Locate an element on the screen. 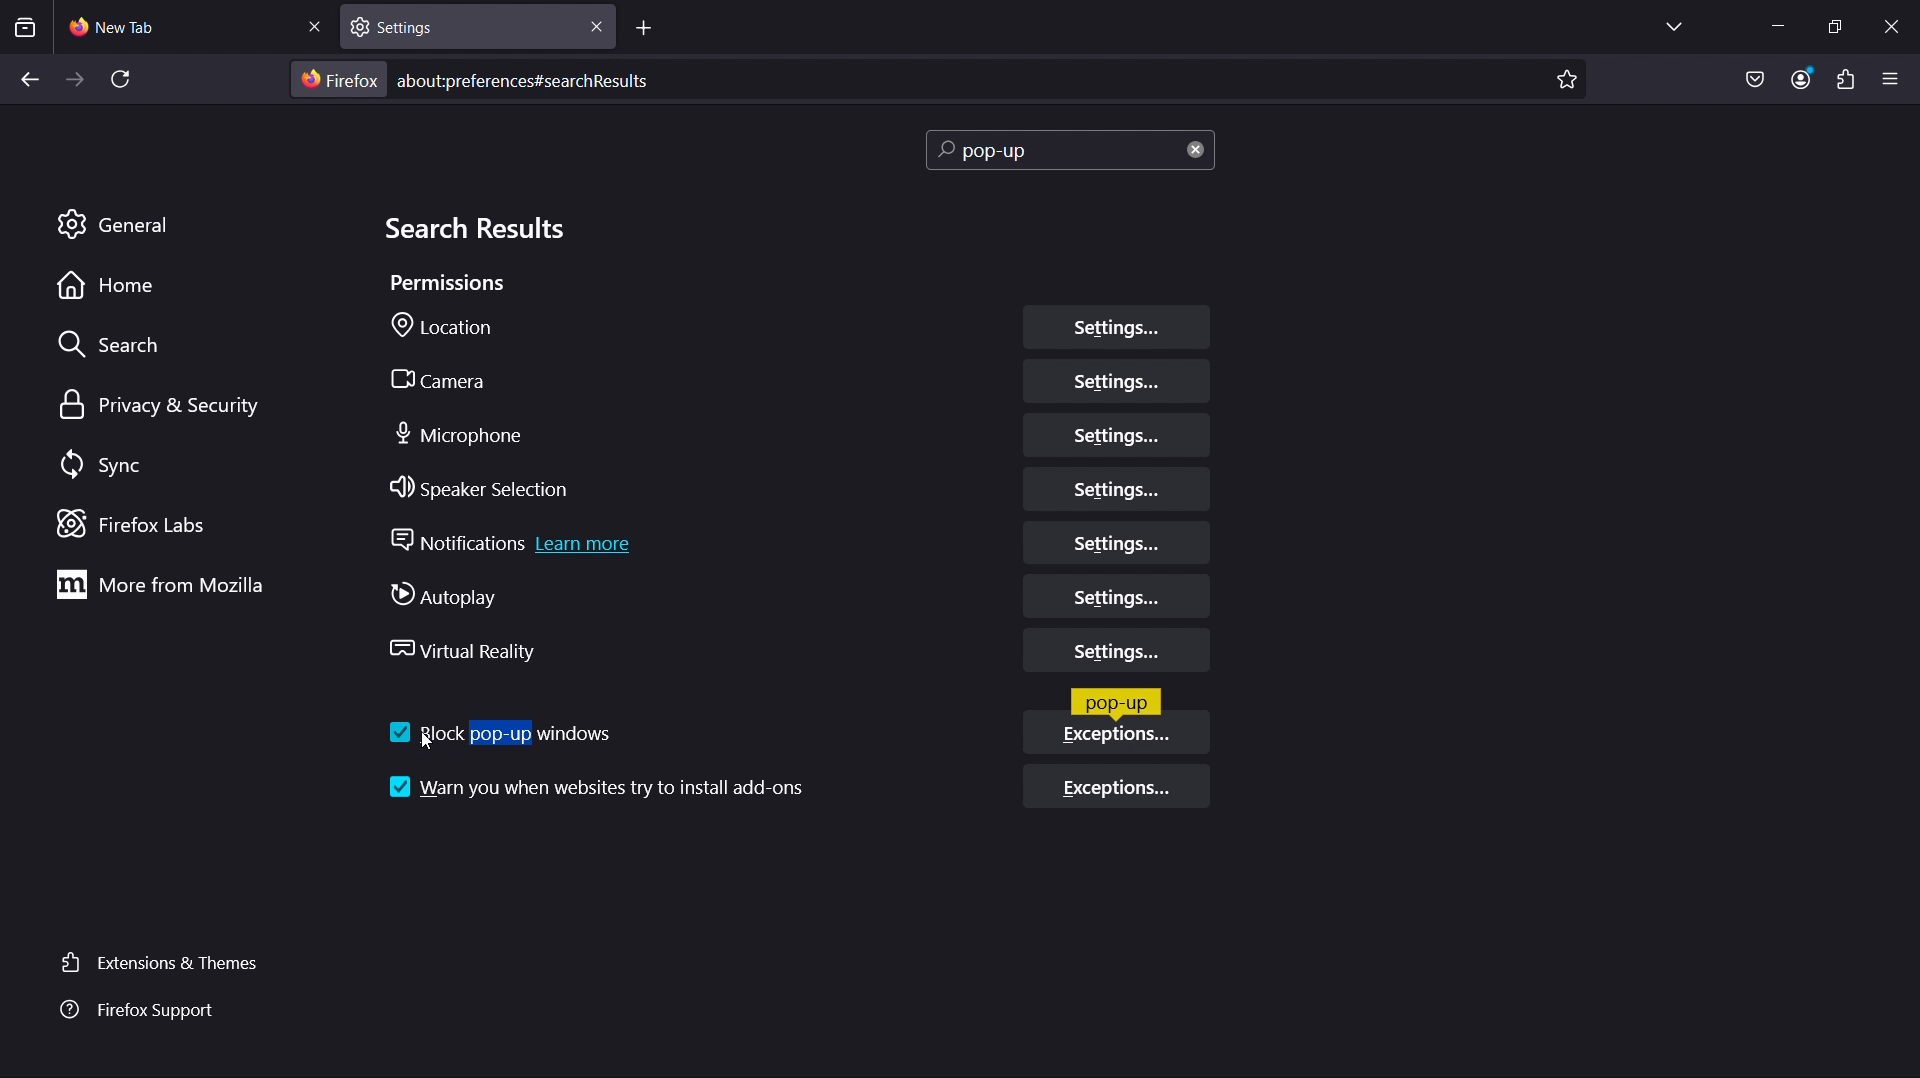  Settings tab is located at coordinates (474, 27).